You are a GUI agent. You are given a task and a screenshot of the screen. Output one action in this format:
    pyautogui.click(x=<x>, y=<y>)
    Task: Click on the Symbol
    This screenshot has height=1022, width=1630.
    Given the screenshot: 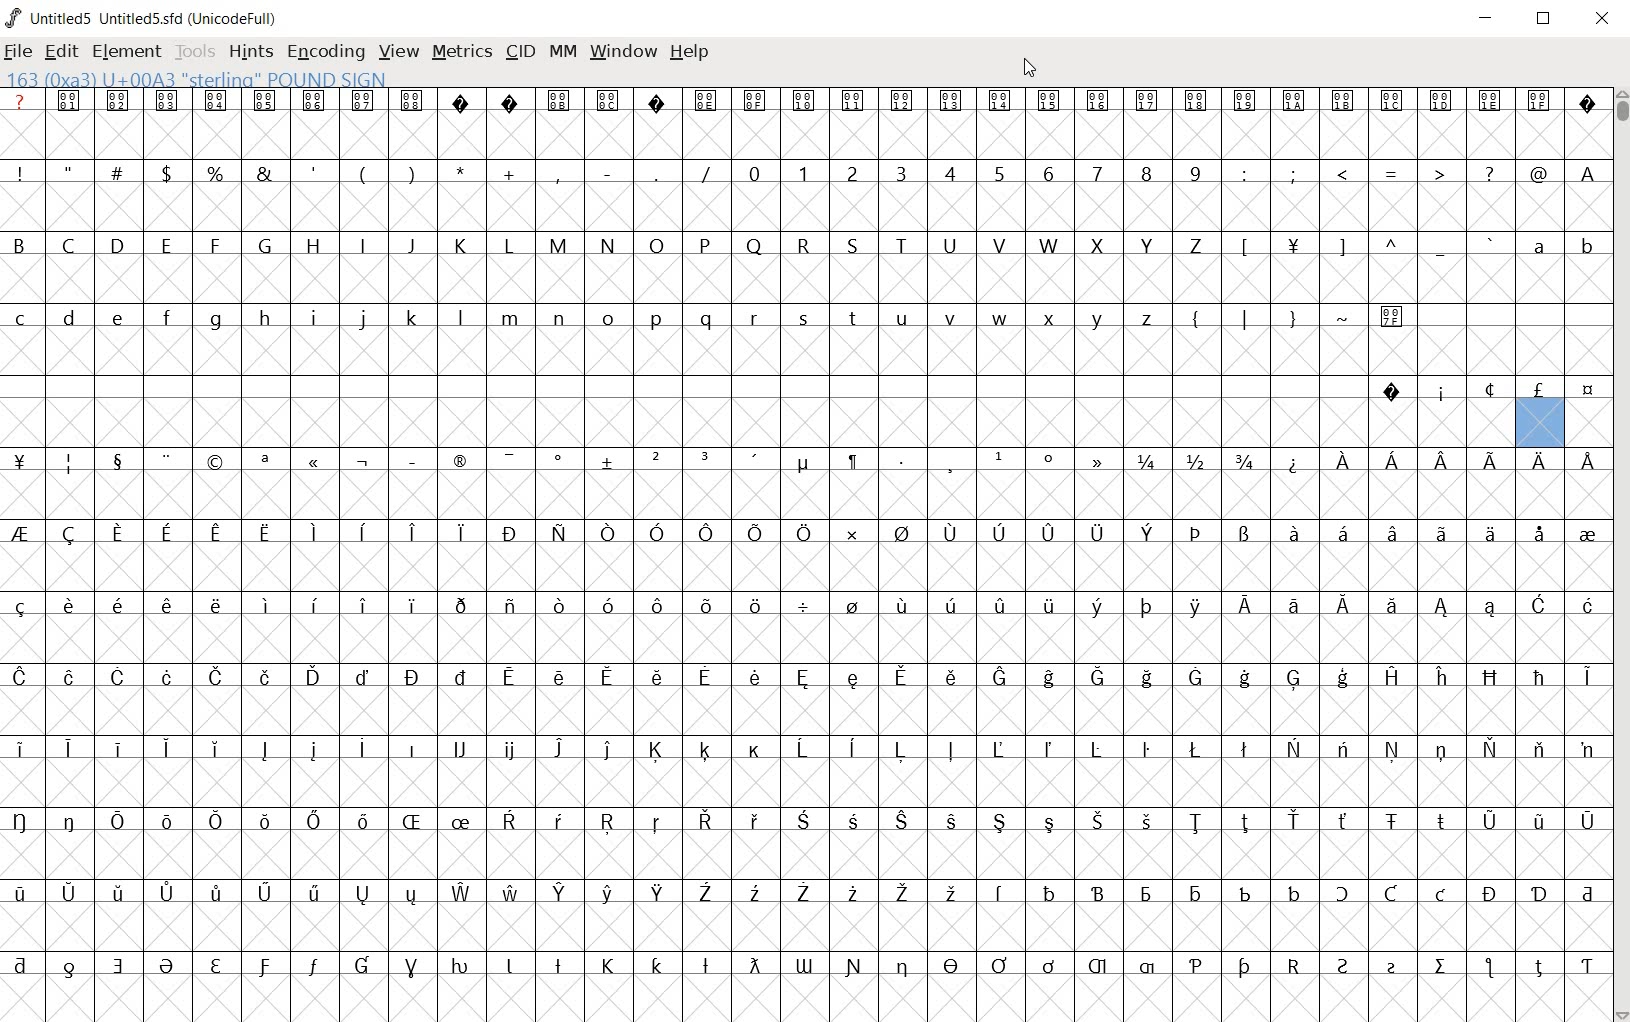 What is the action you would take?
    pyautogui.click(x=1048, y=749)
    